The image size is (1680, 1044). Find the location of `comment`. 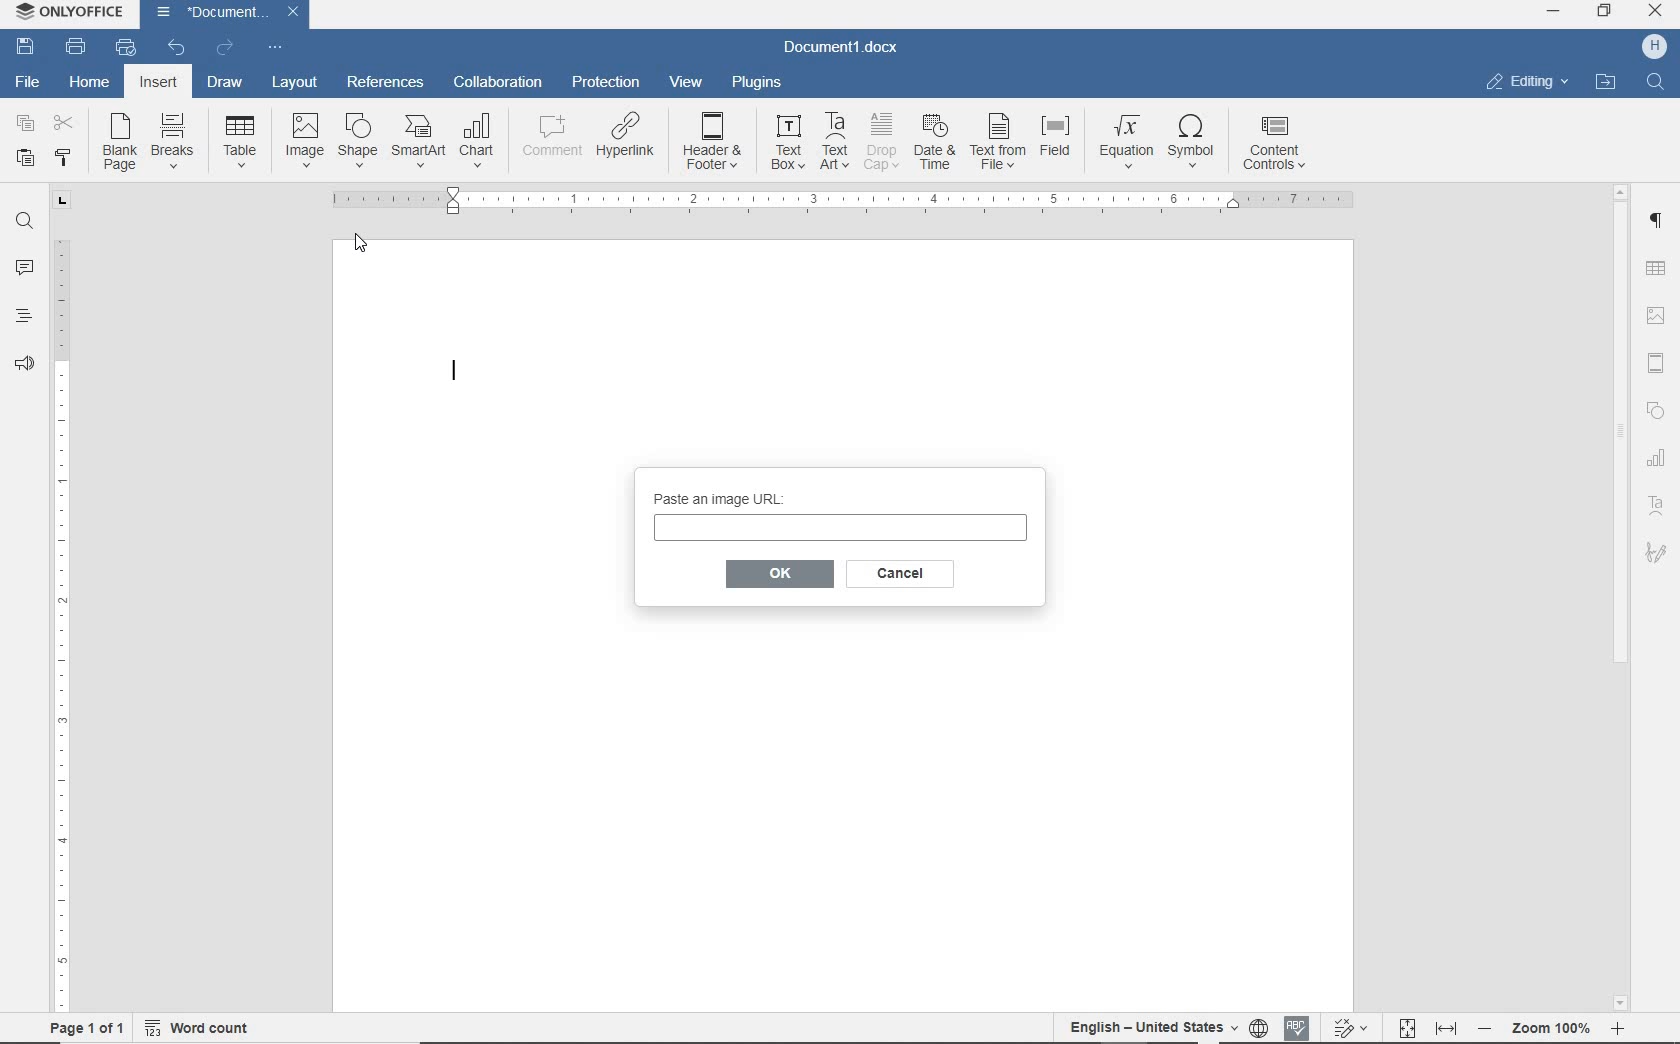

comment is located at coordinates (550, 136).